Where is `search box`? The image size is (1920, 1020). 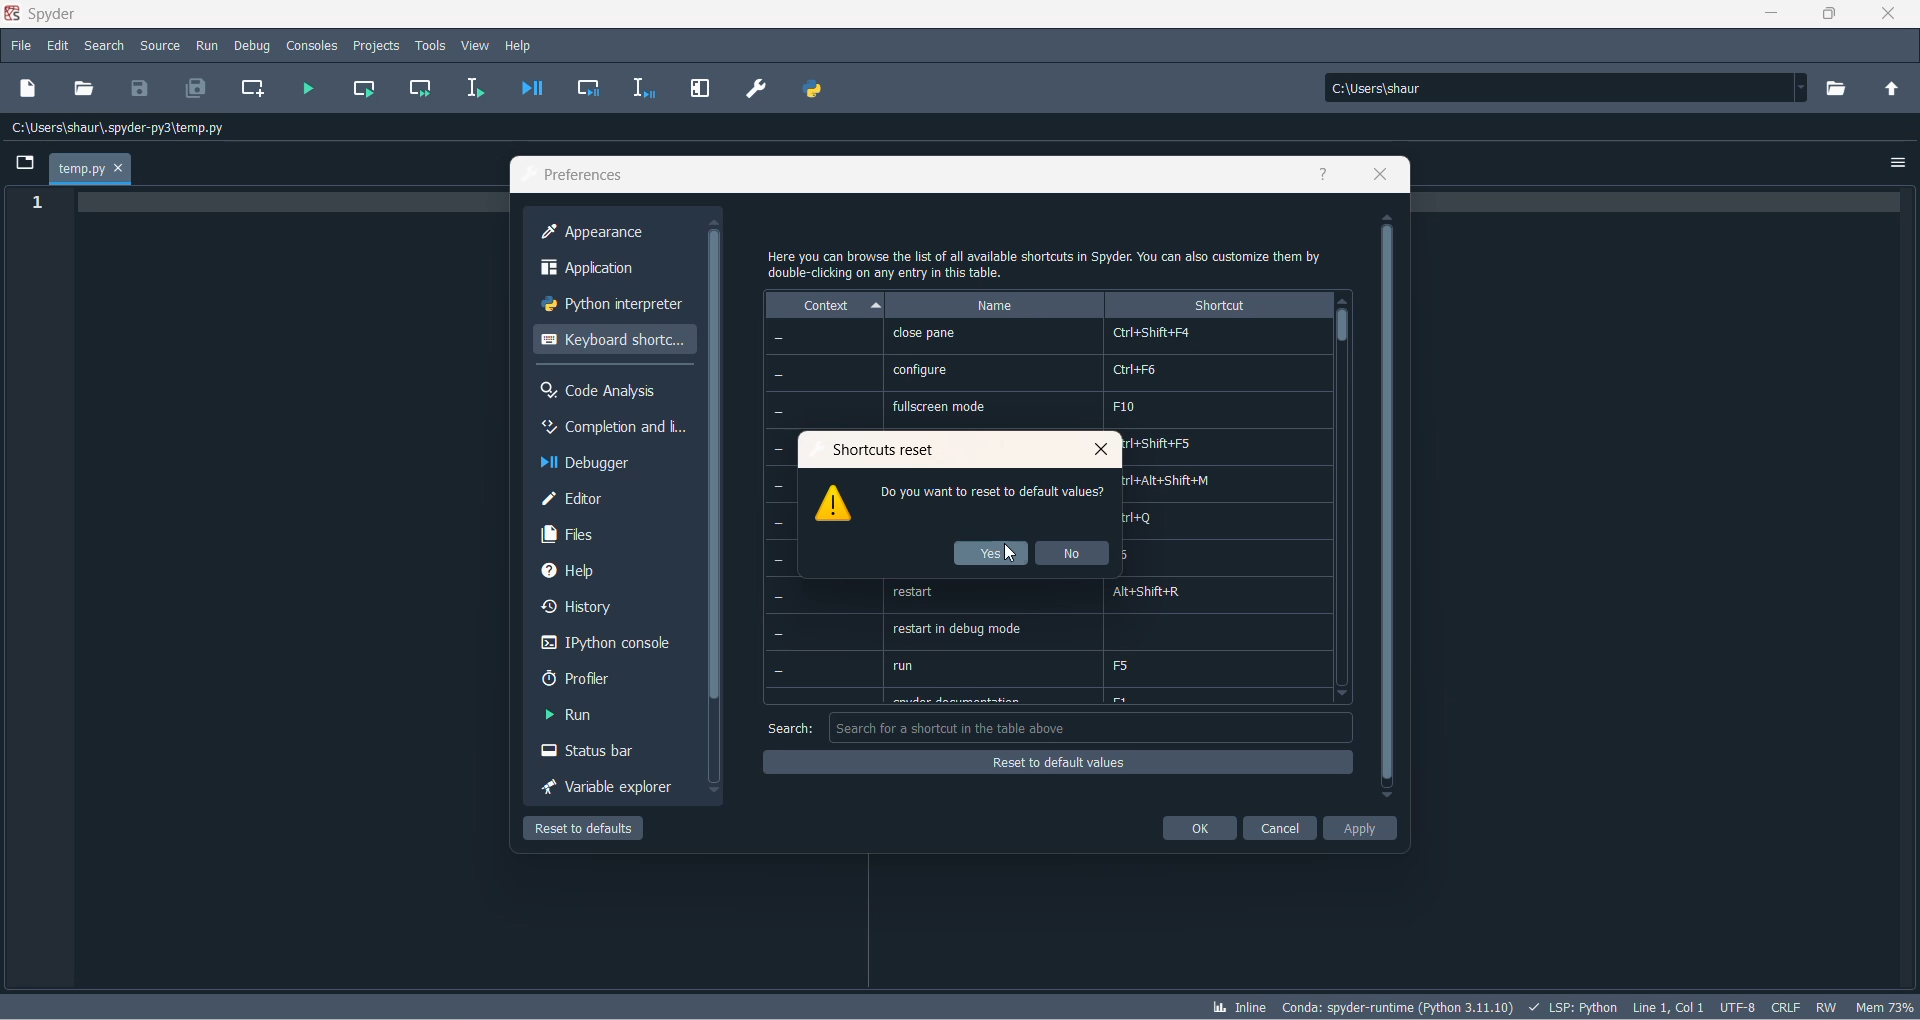
search box is located at coordinates (1090, 729).